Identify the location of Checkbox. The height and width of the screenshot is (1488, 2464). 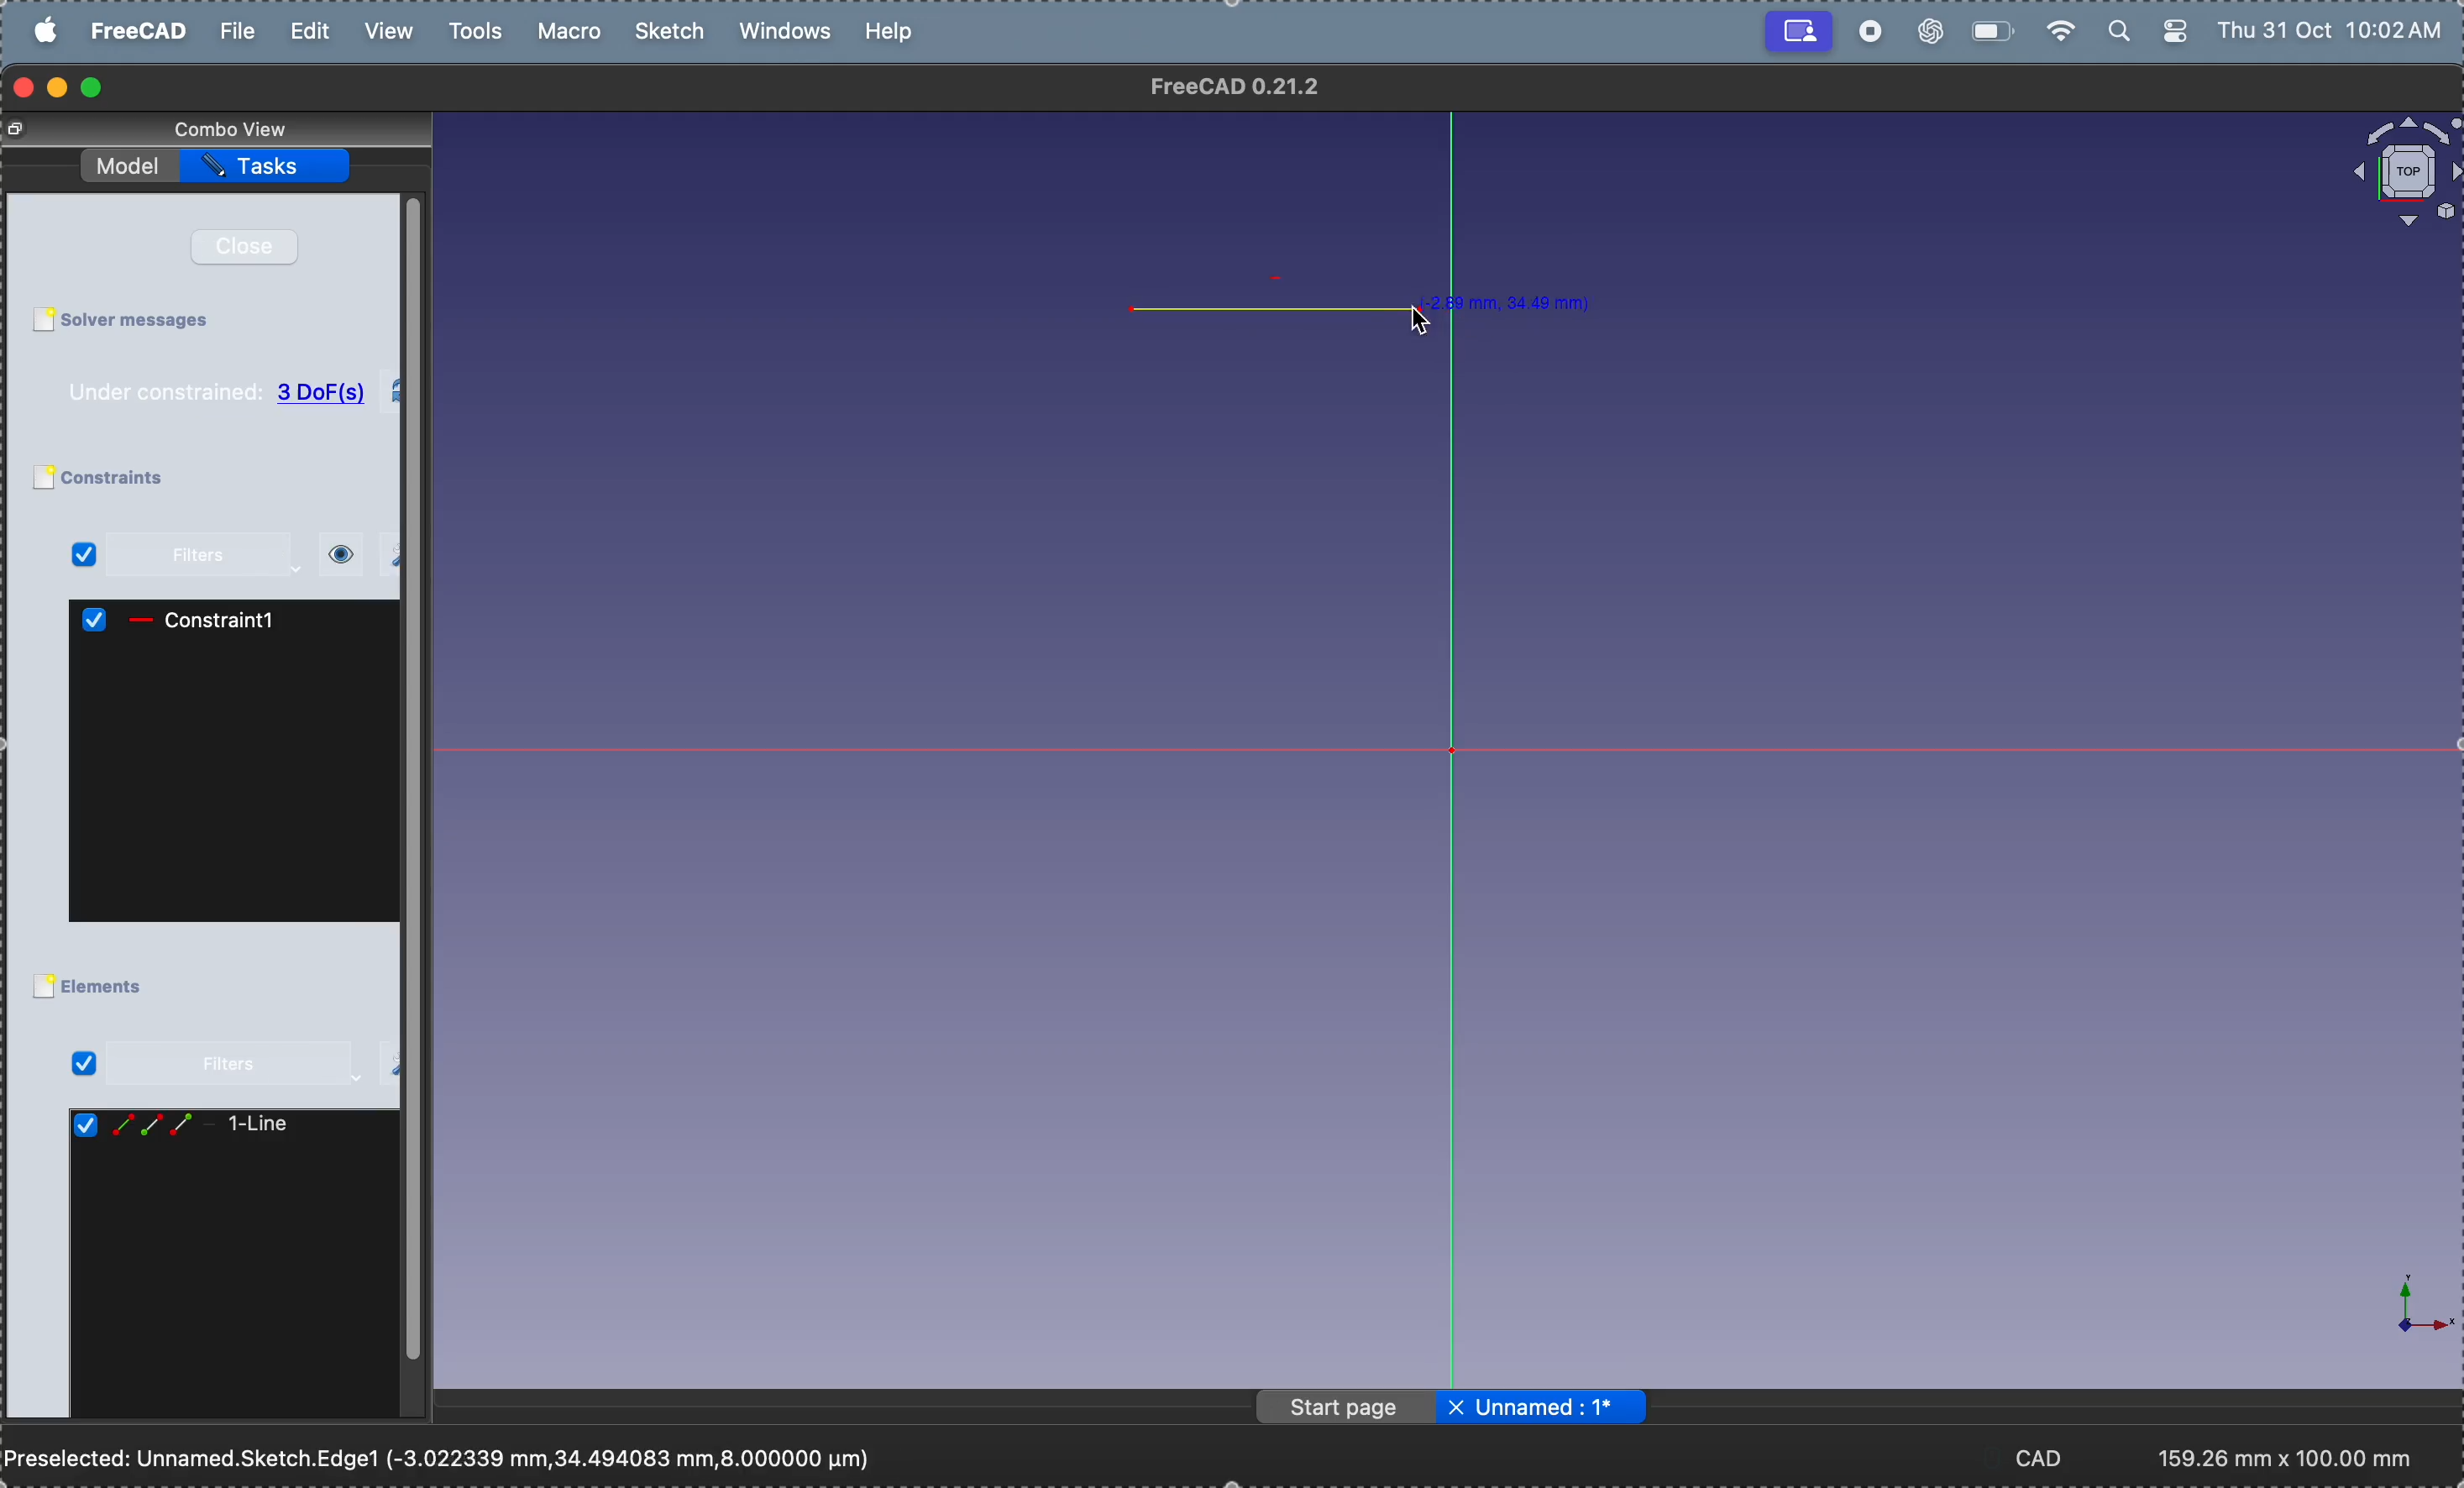
(41, 479).